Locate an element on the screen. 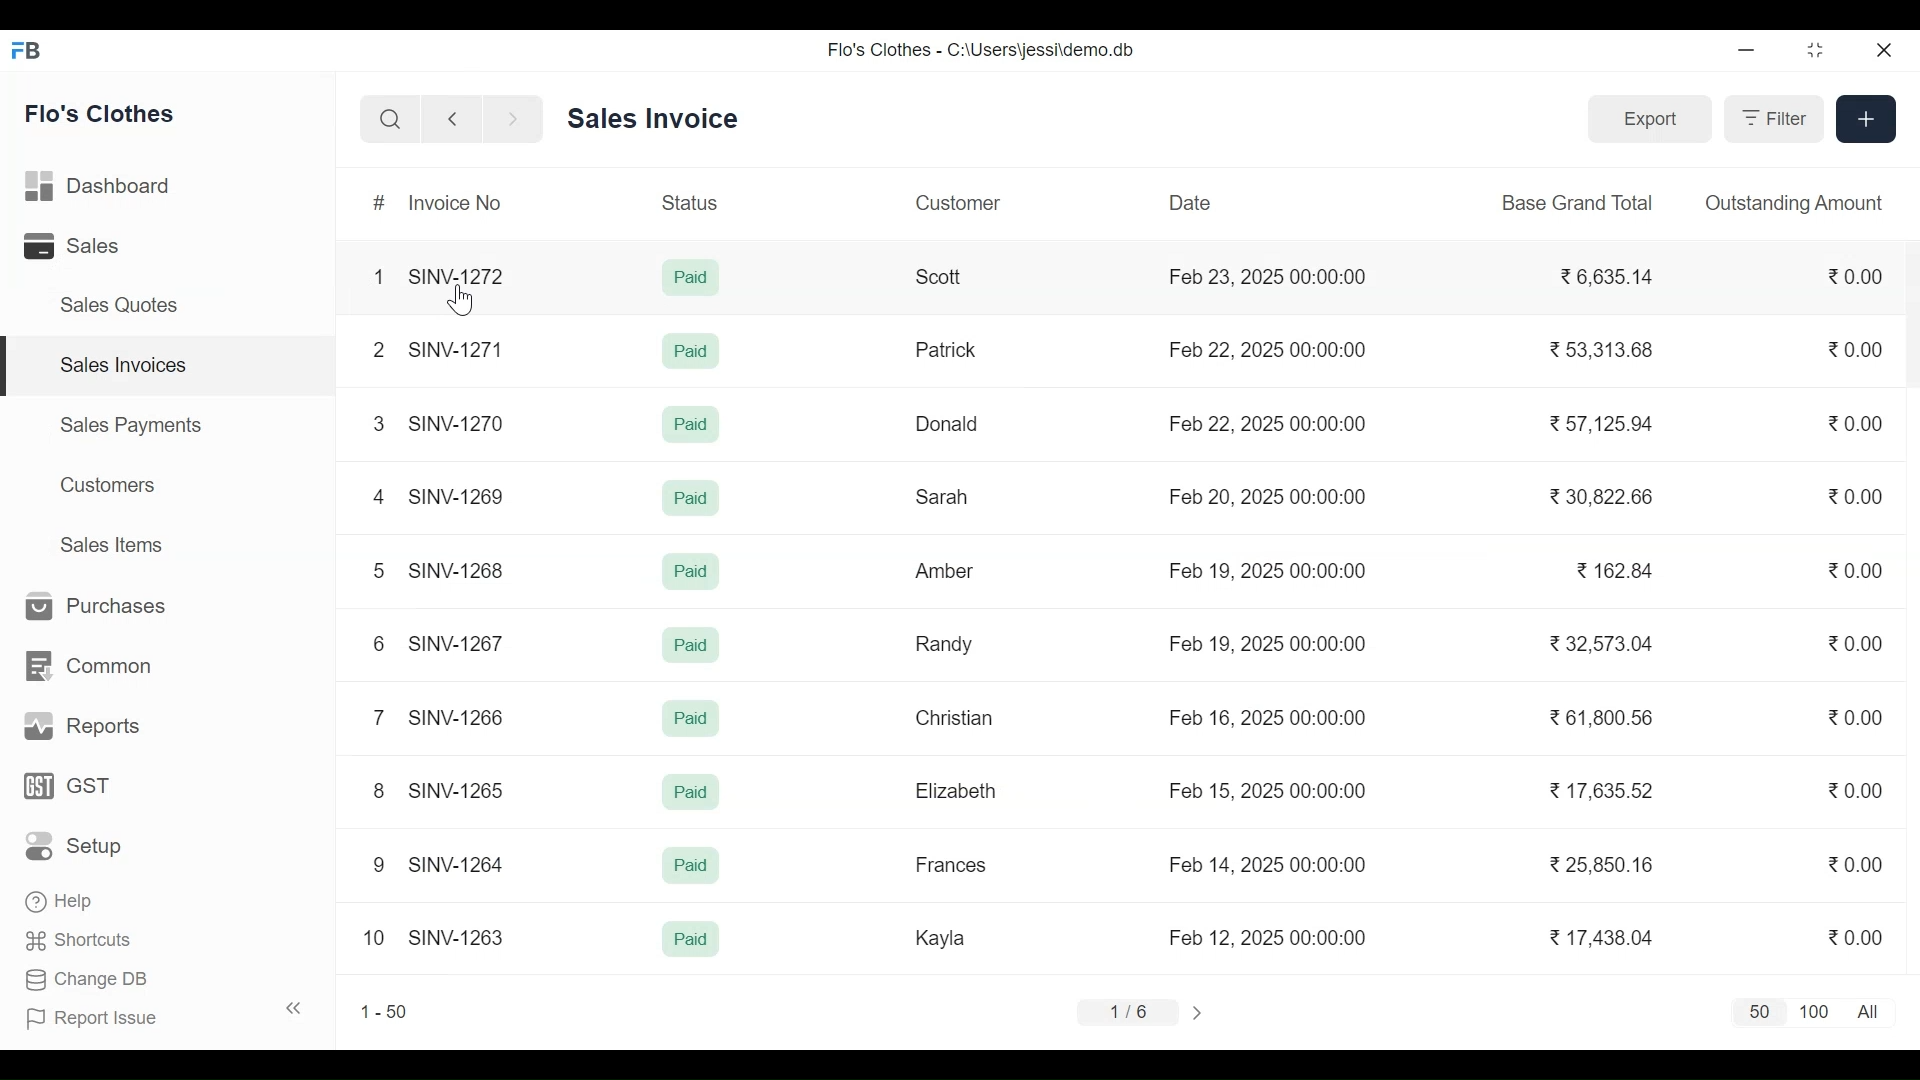 This screenshot has width=1920, height=1080. Elizabeth is located at coordinates (958, 791).